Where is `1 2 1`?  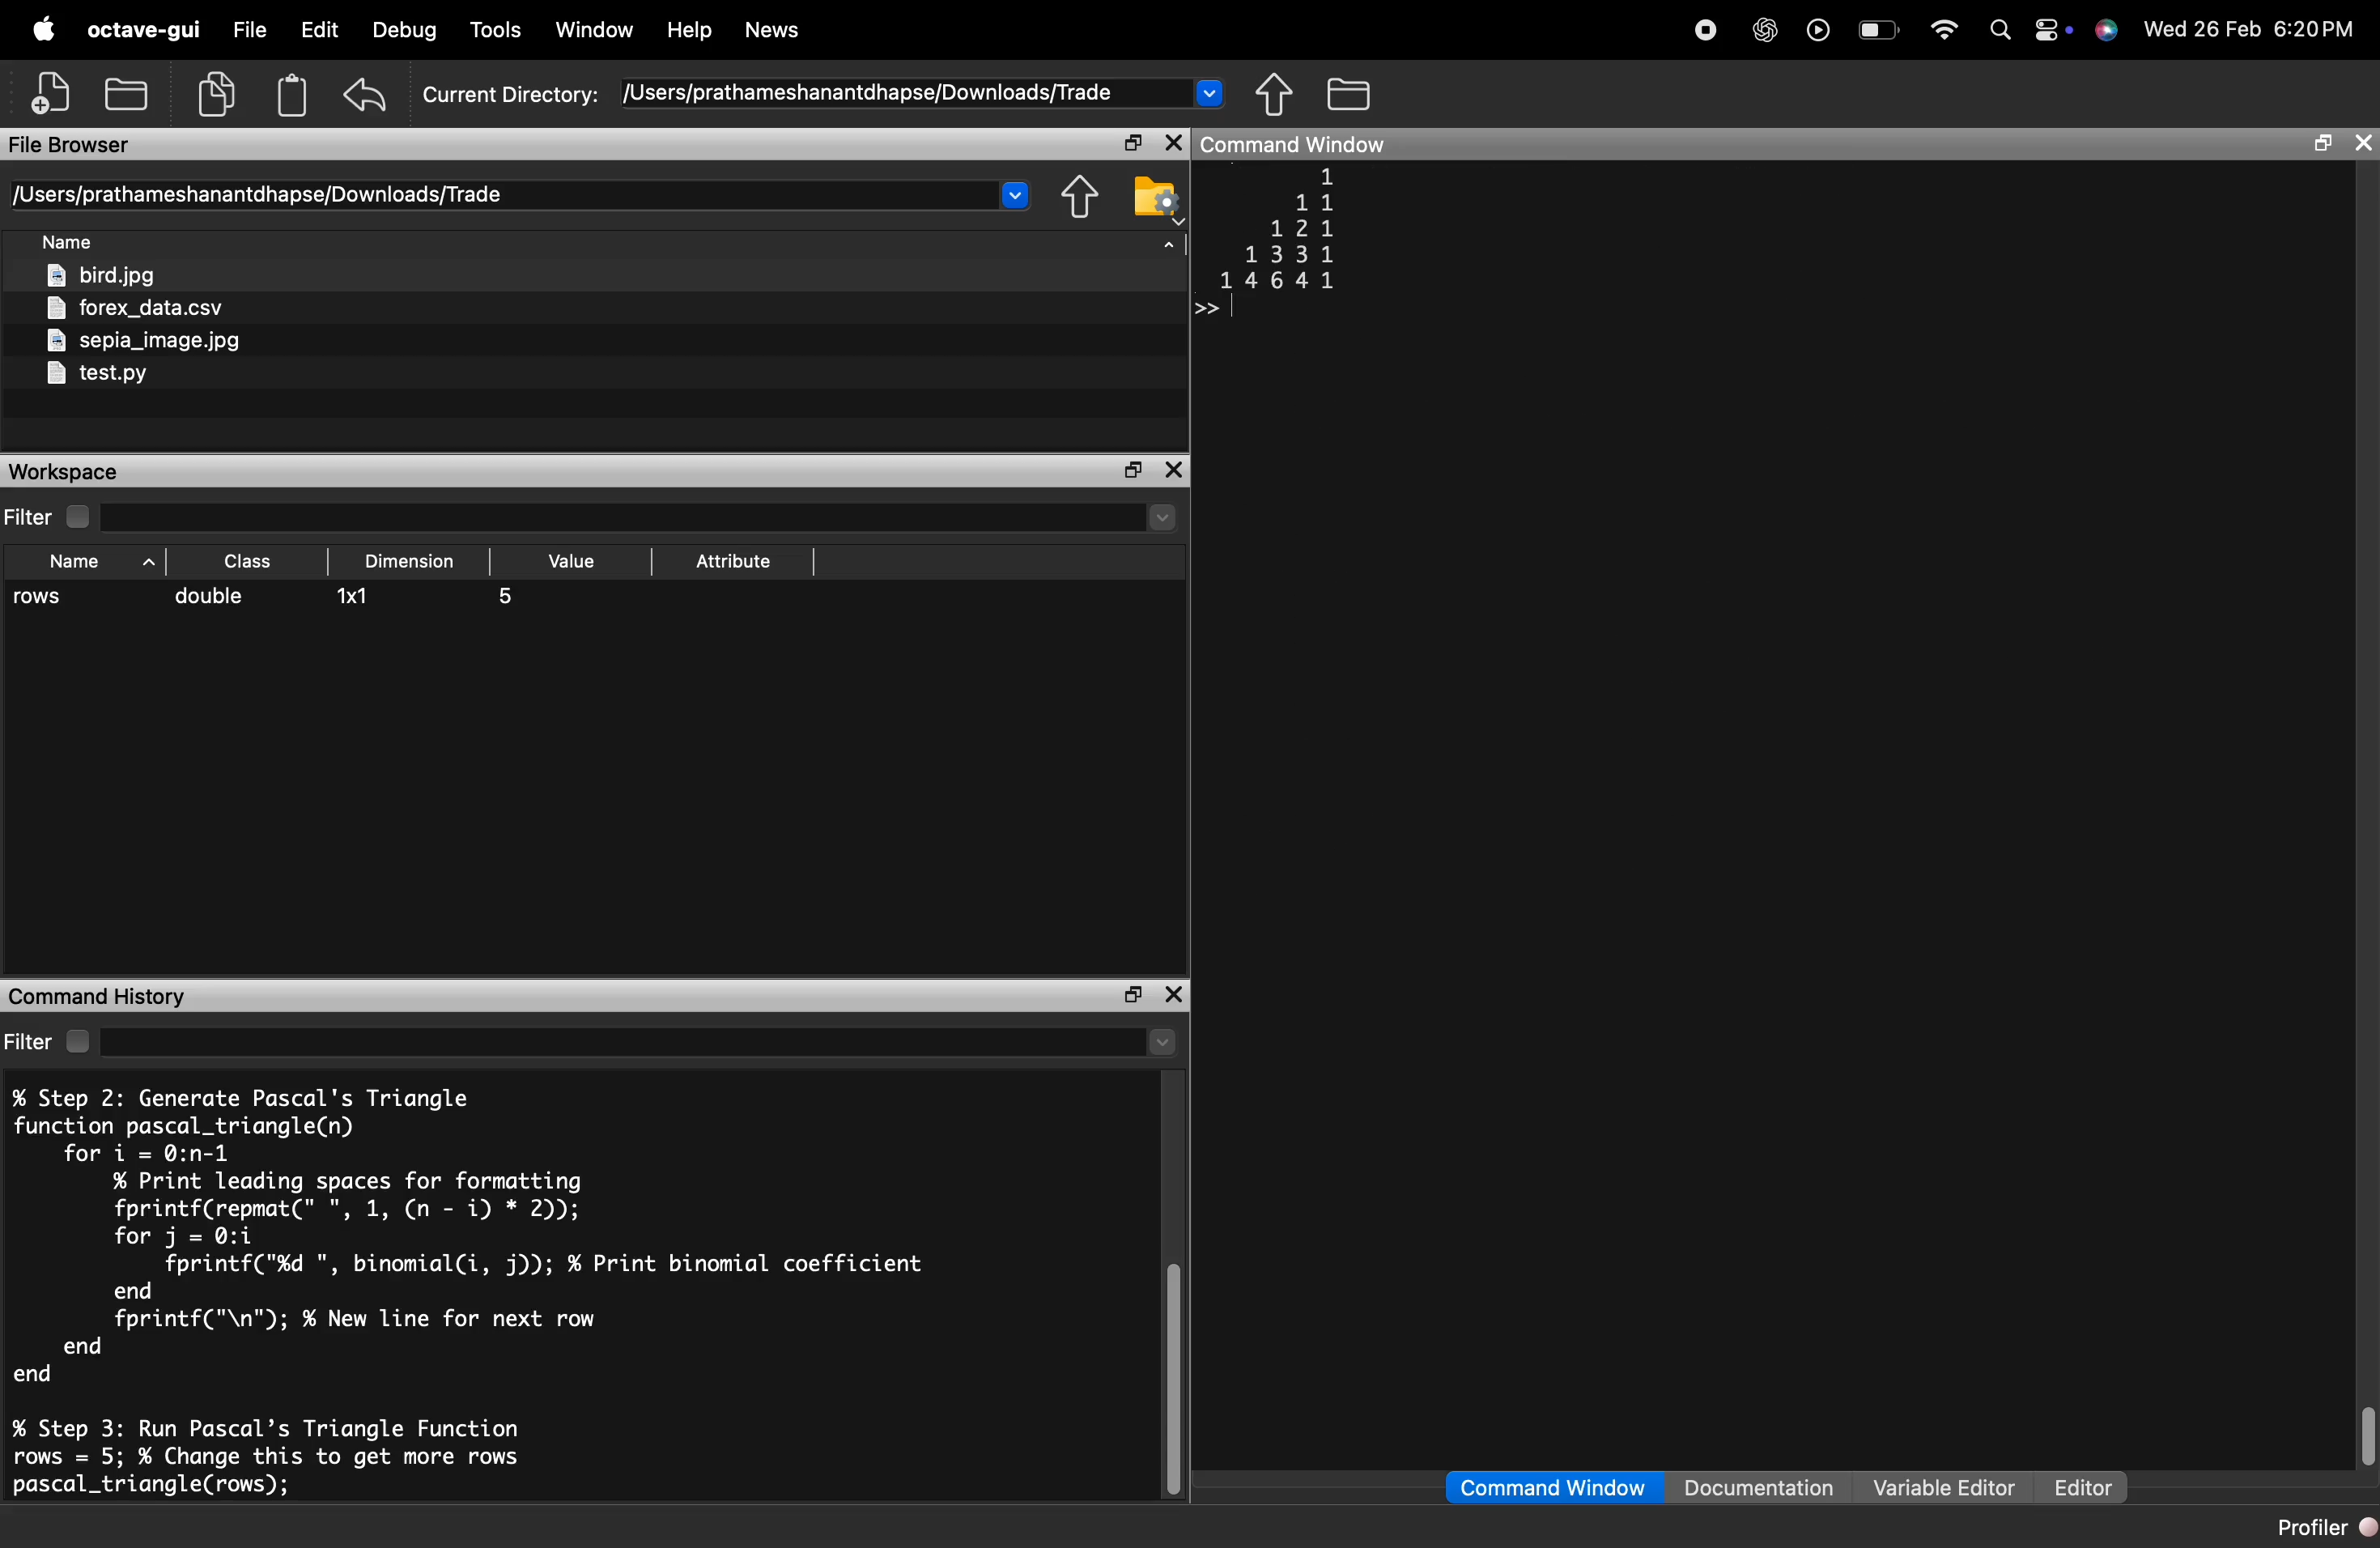 1 2 1 is located at coordinates (1299, 229).